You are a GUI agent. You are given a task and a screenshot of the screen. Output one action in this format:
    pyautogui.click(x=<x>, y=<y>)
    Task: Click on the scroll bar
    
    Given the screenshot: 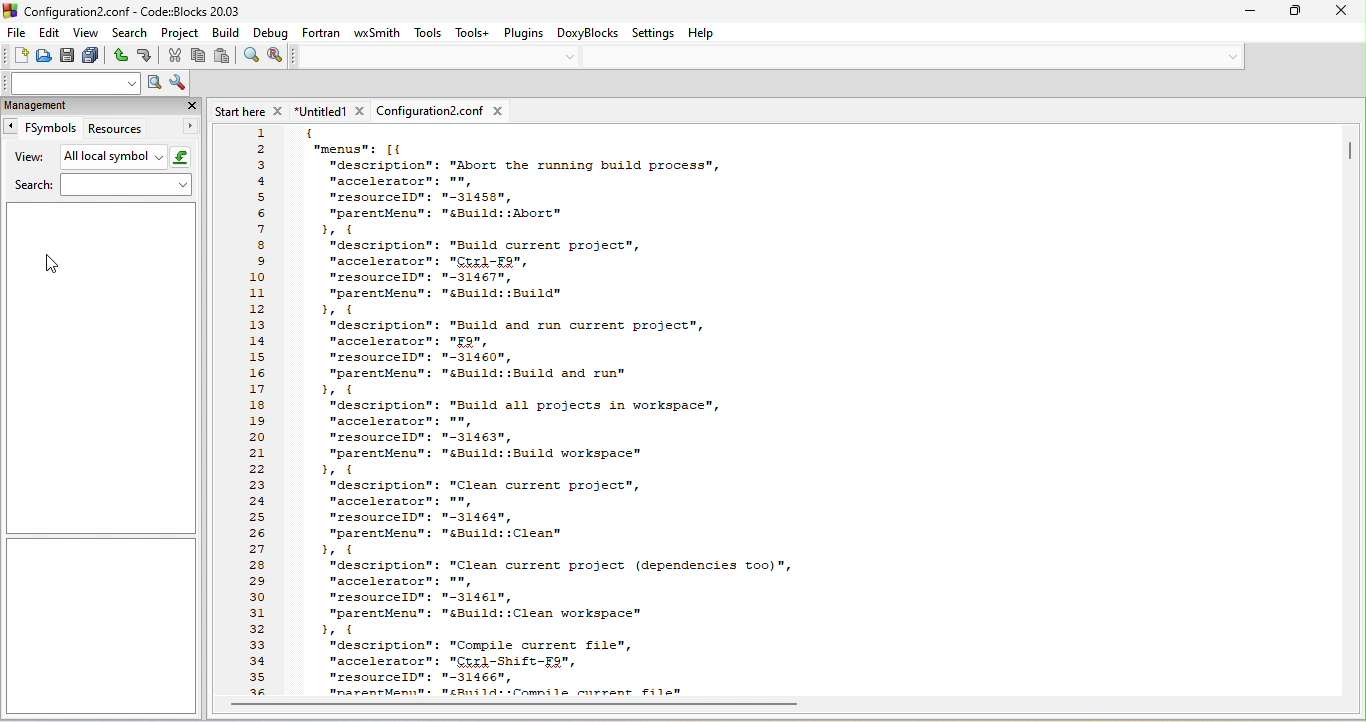 What is the action you would take?
    pyautogui.click(x=1351, y=152)
    